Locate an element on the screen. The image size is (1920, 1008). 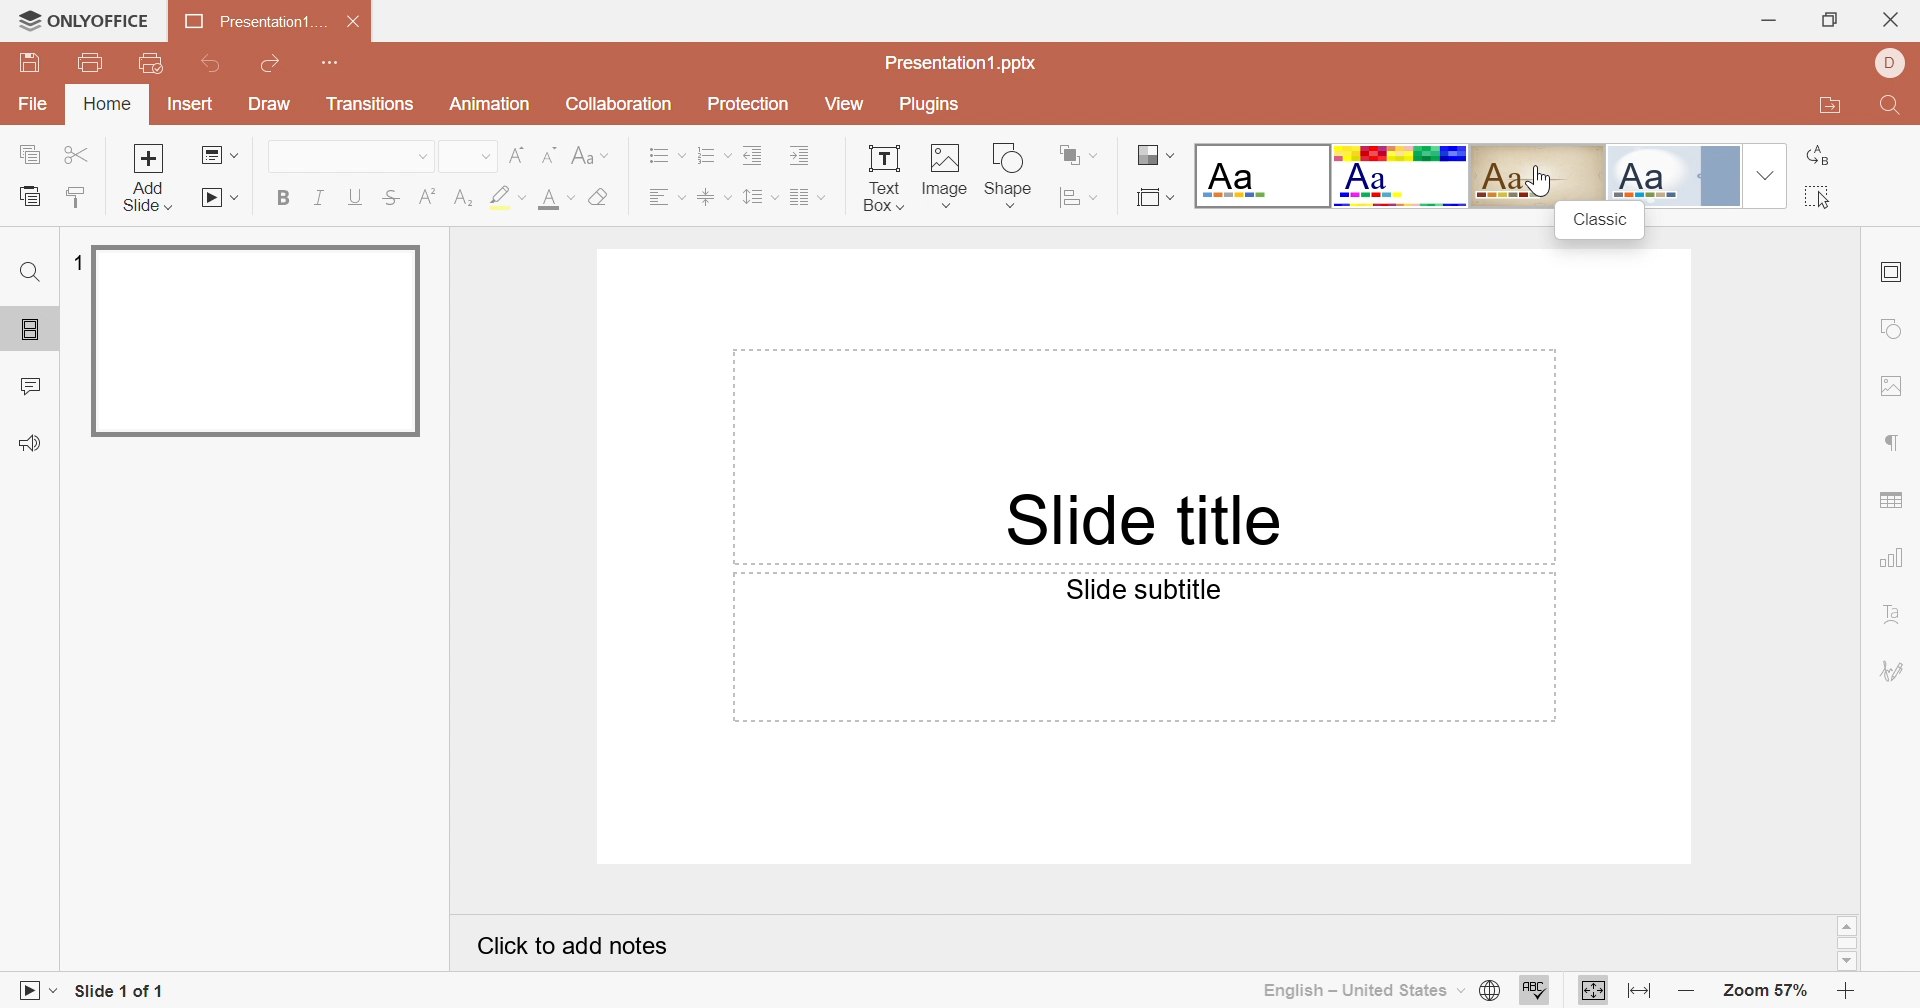
Slides is located at coordinates (30, 328).